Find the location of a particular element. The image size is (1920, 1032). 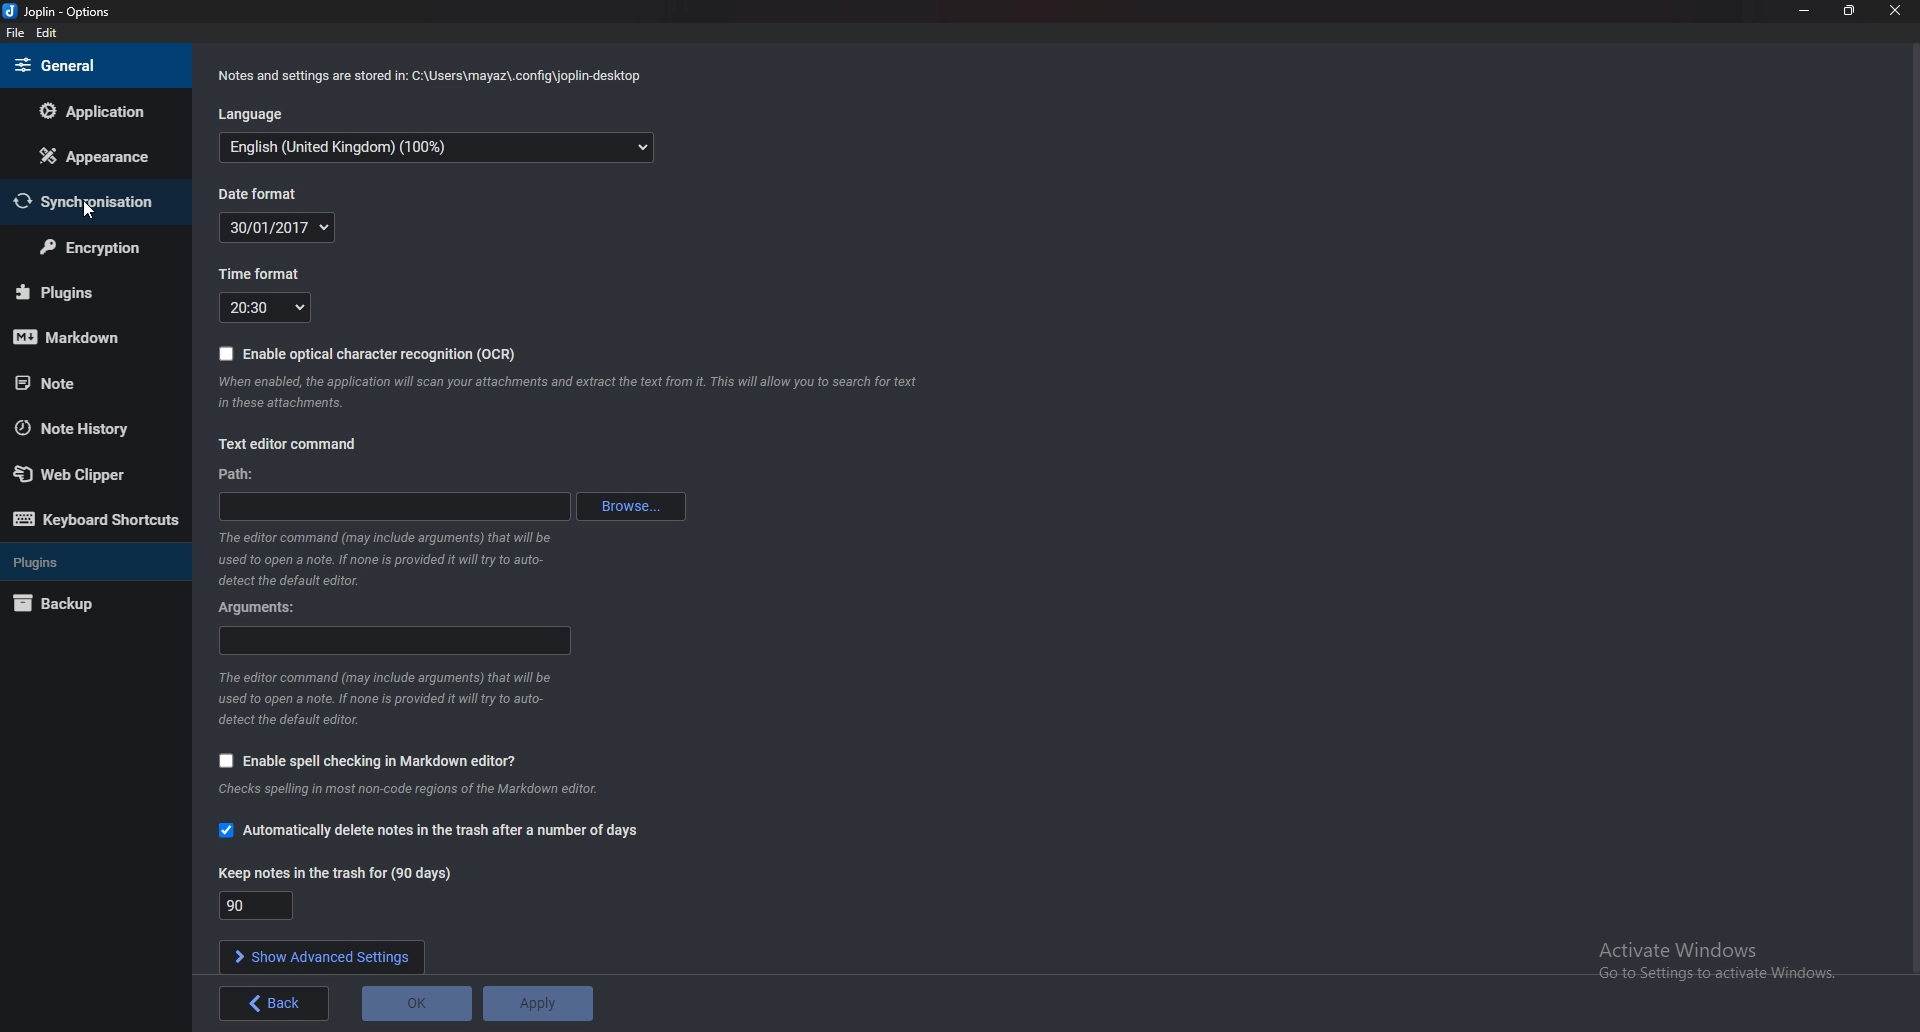

file is located at coordinates (15, 33).